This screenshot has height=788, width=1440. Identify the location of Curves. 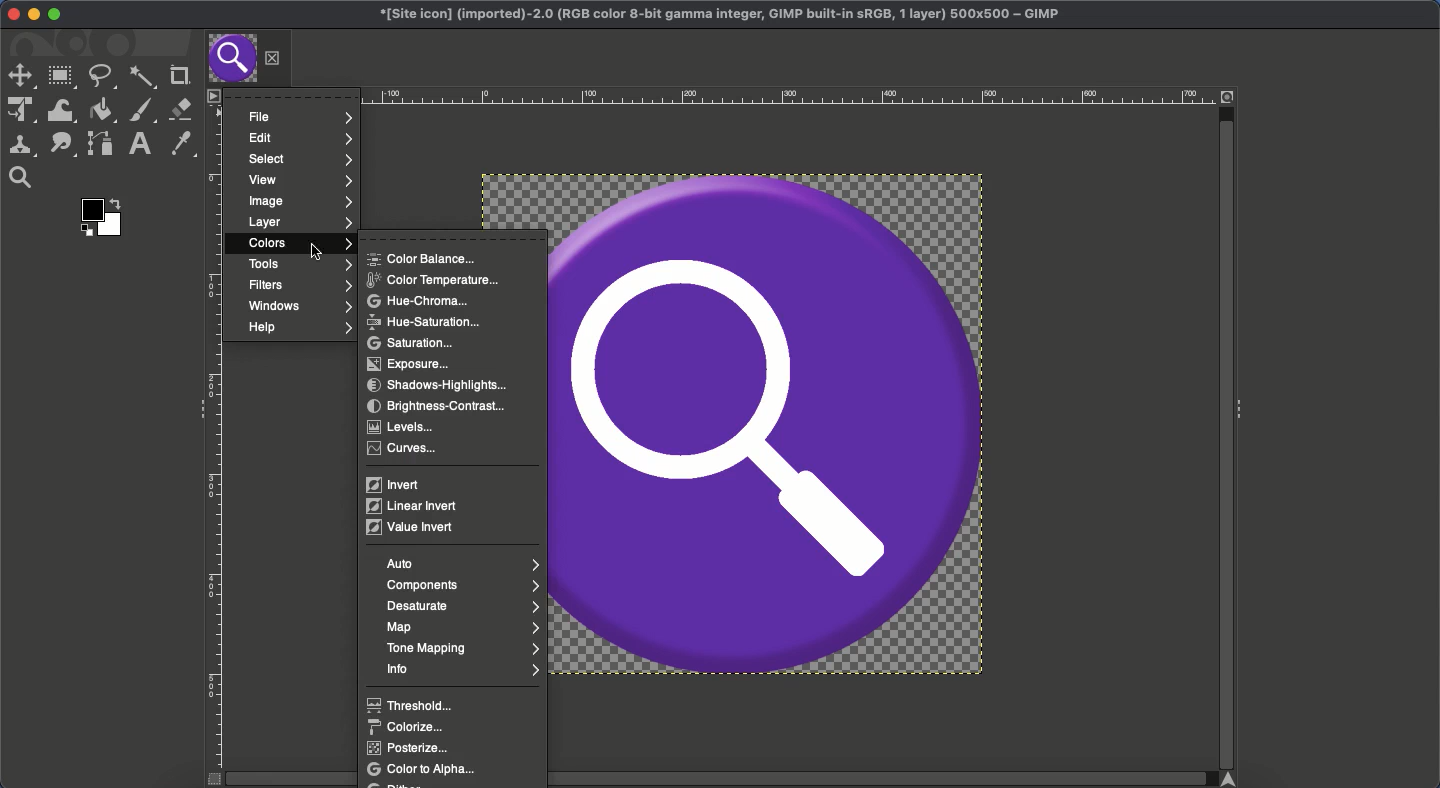
(406, 449).